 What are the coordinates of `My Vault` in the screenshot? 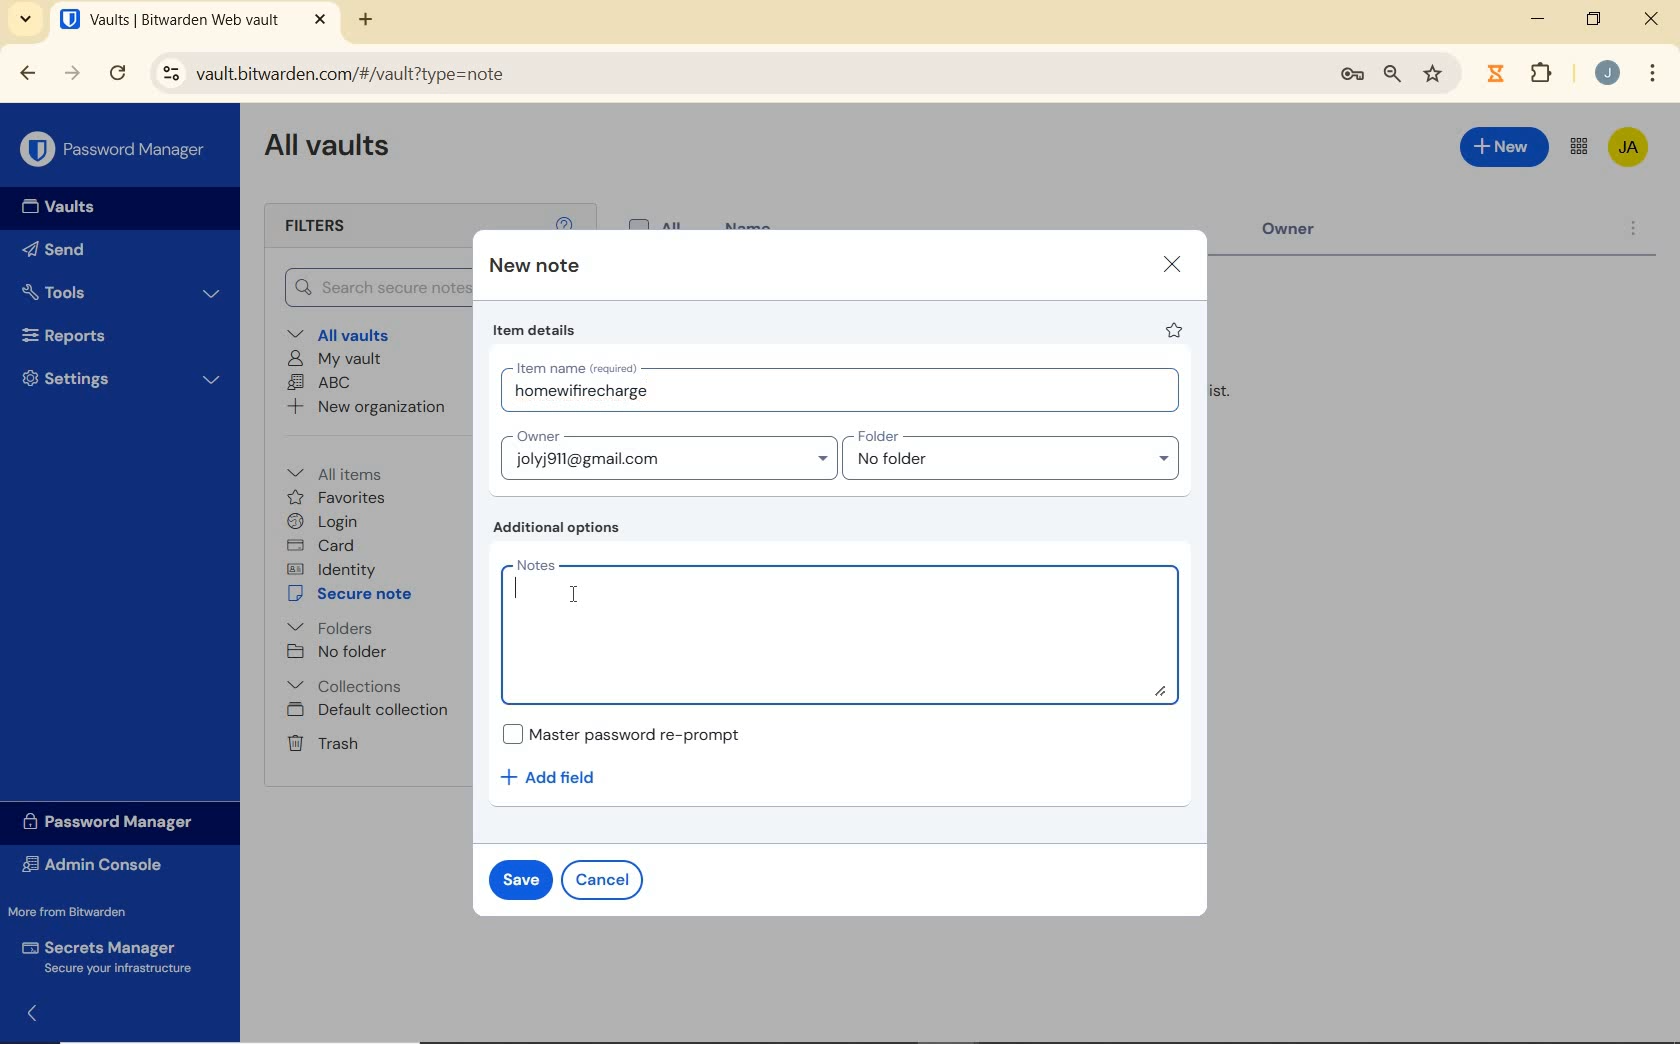 It's located at (334, 360).